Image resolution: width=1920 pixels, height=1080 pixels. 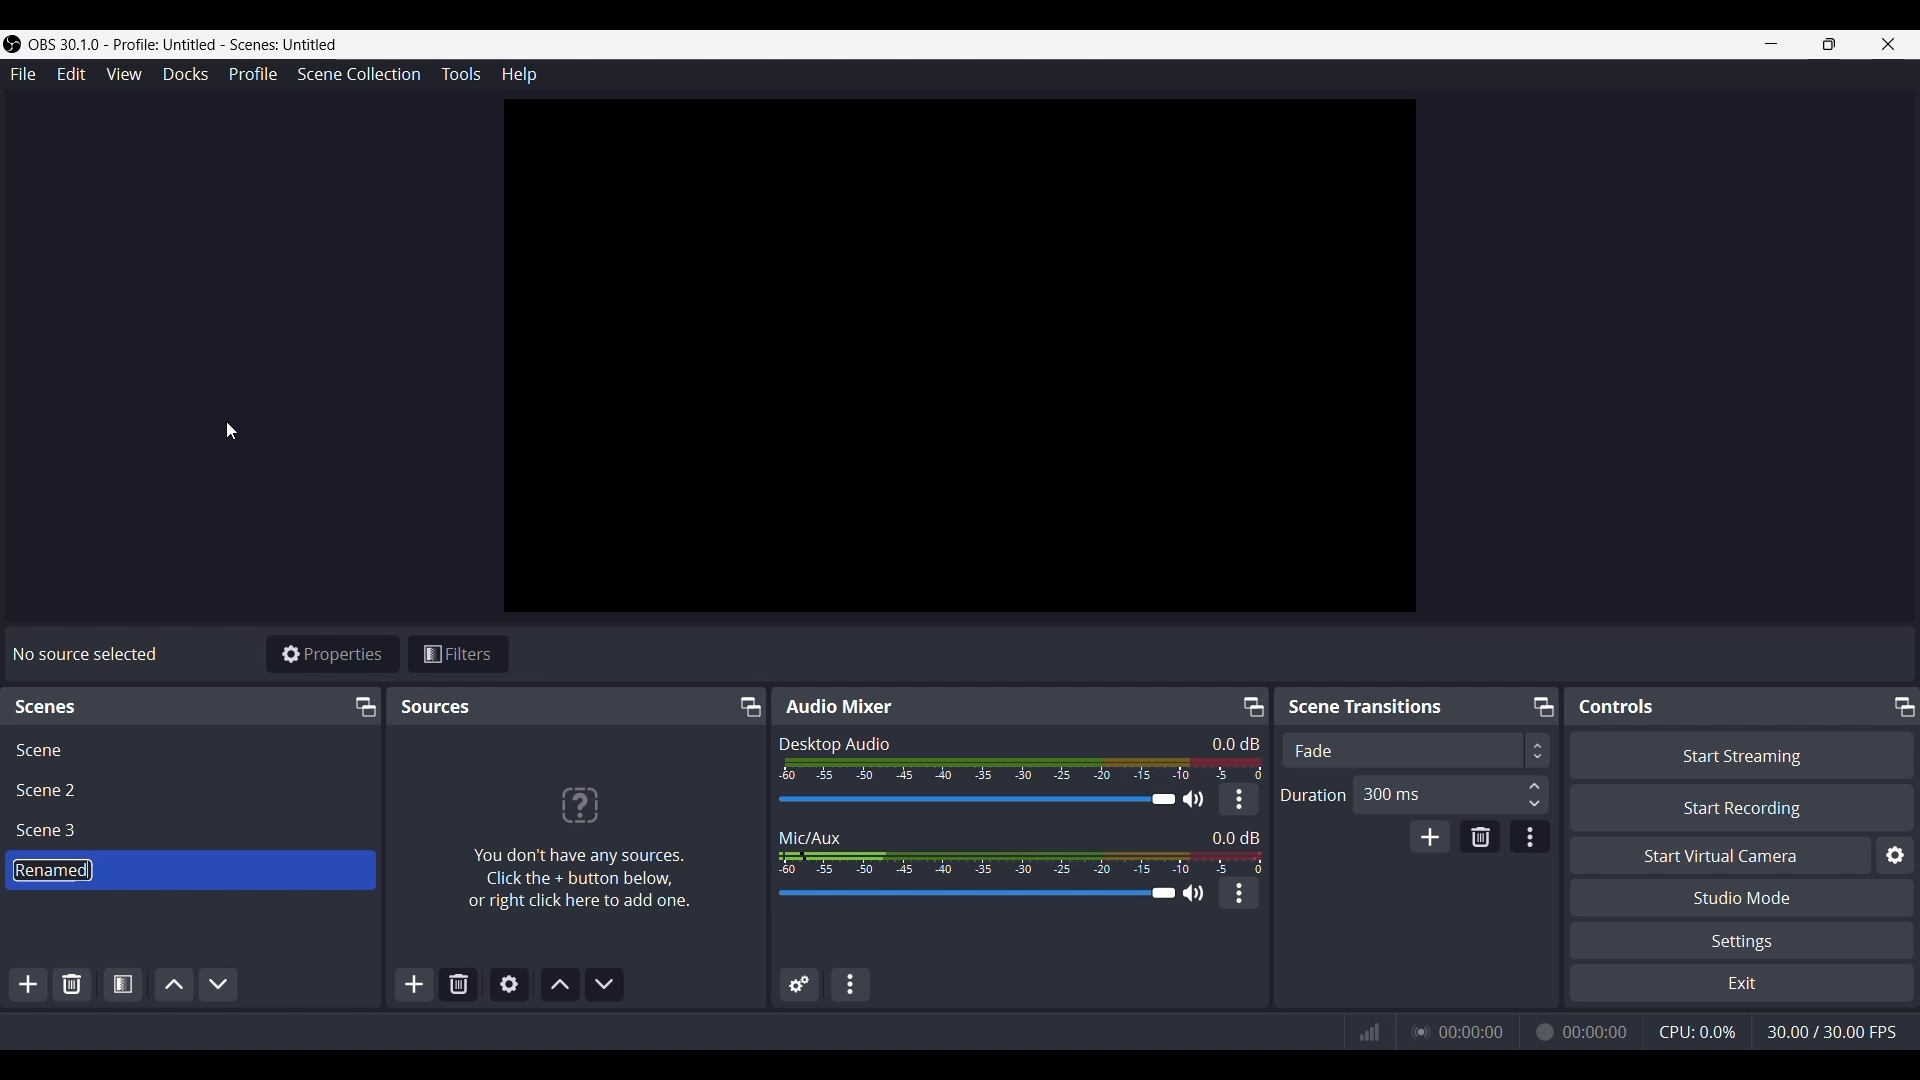 I want to click on Controls, so click(x=1621, y=706).